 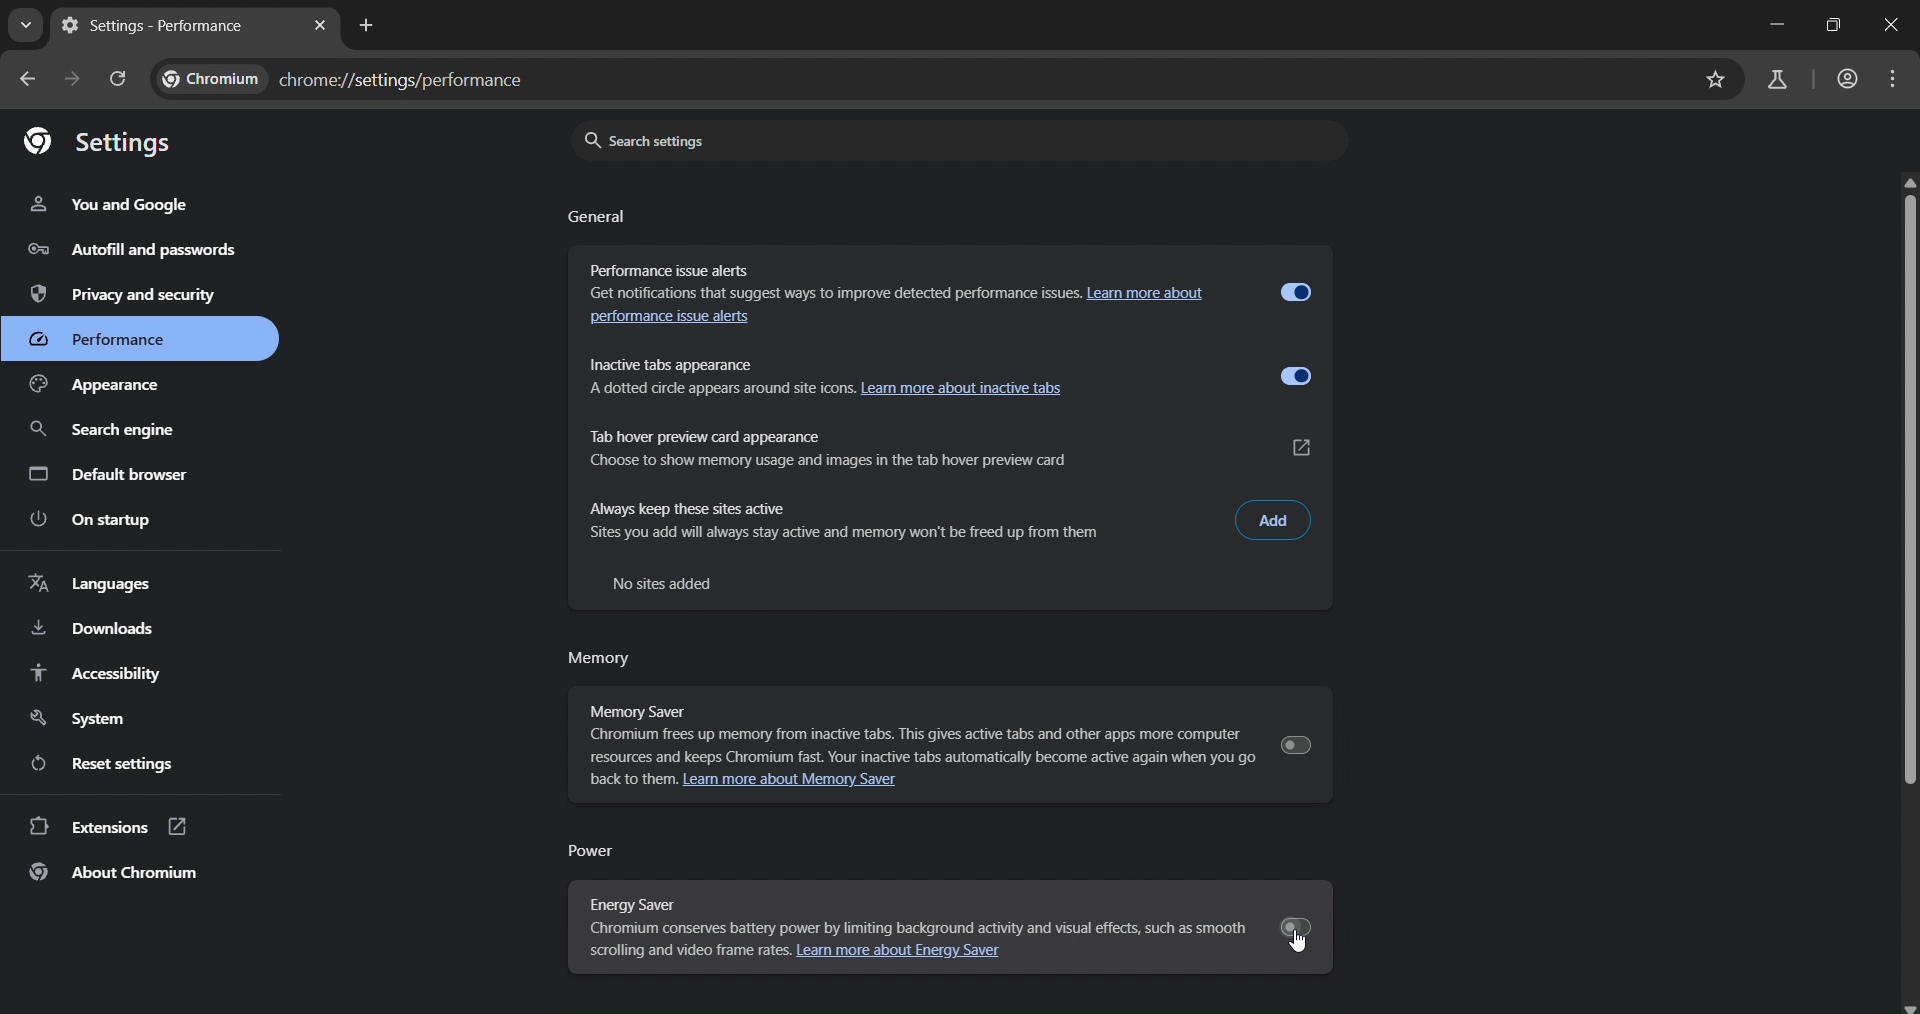 What do you see at coordinates (99, 141) in the screenshot?
I see `settings` at bounding box center [99, 141].